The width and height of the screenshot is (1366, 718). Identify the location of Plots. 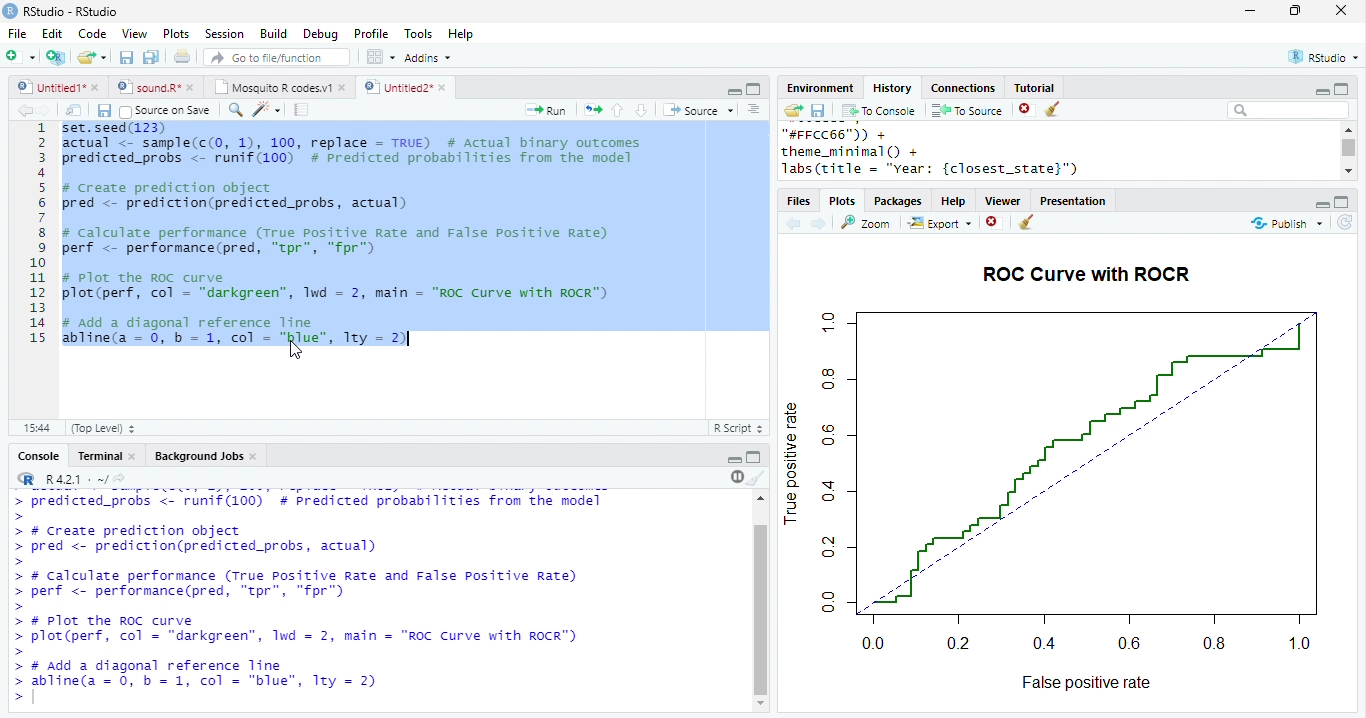
(844, 202).